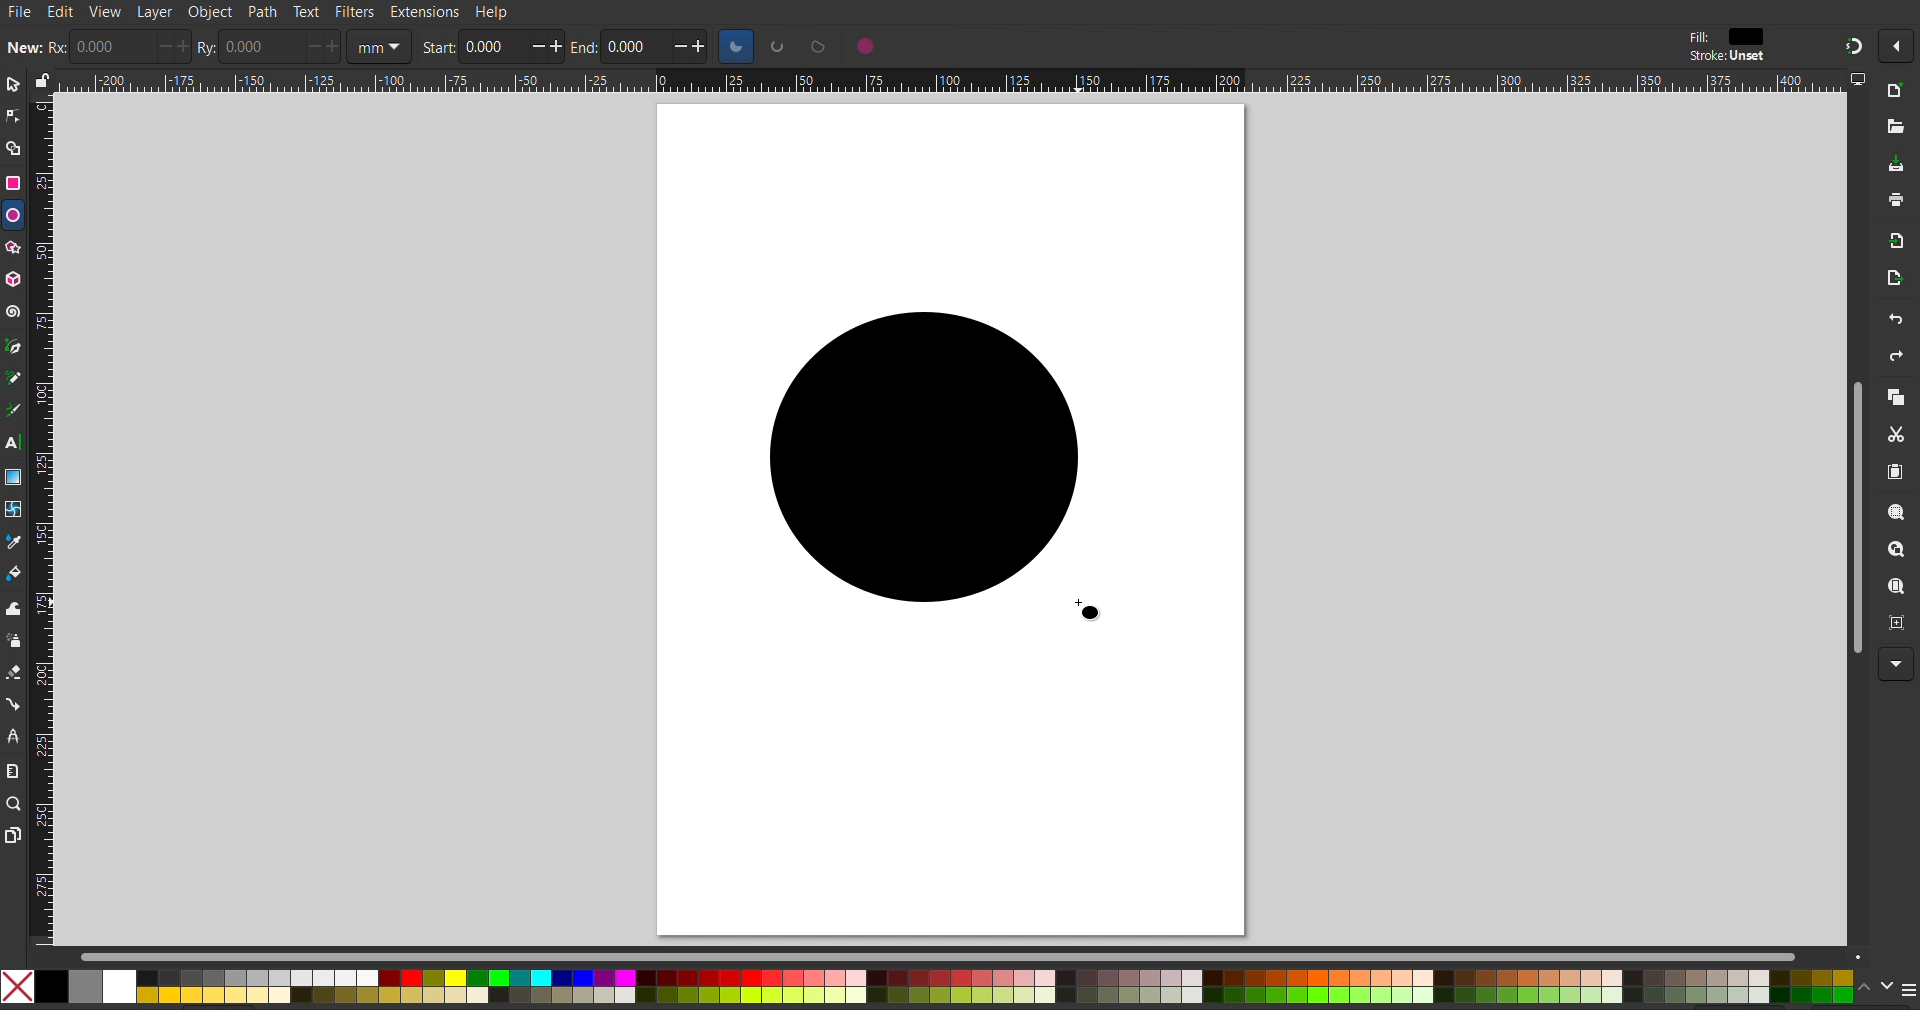  What do you see at coordinates (634, 47) in the screenshot?
I see `0` at bounding box center [634, 47].